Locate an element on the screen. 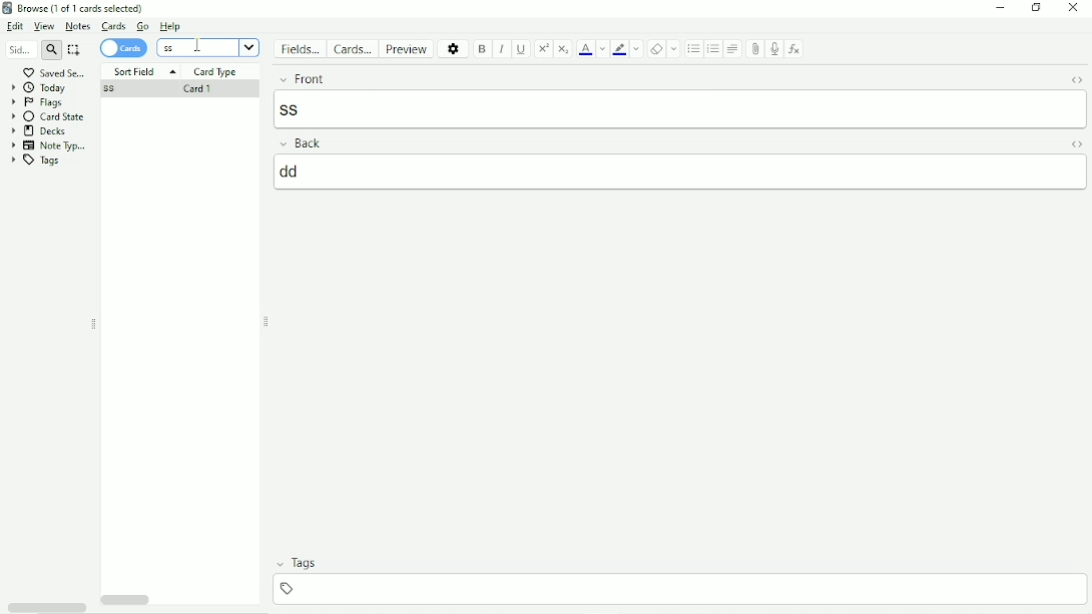  Edit is located at coordinates (16, 27).